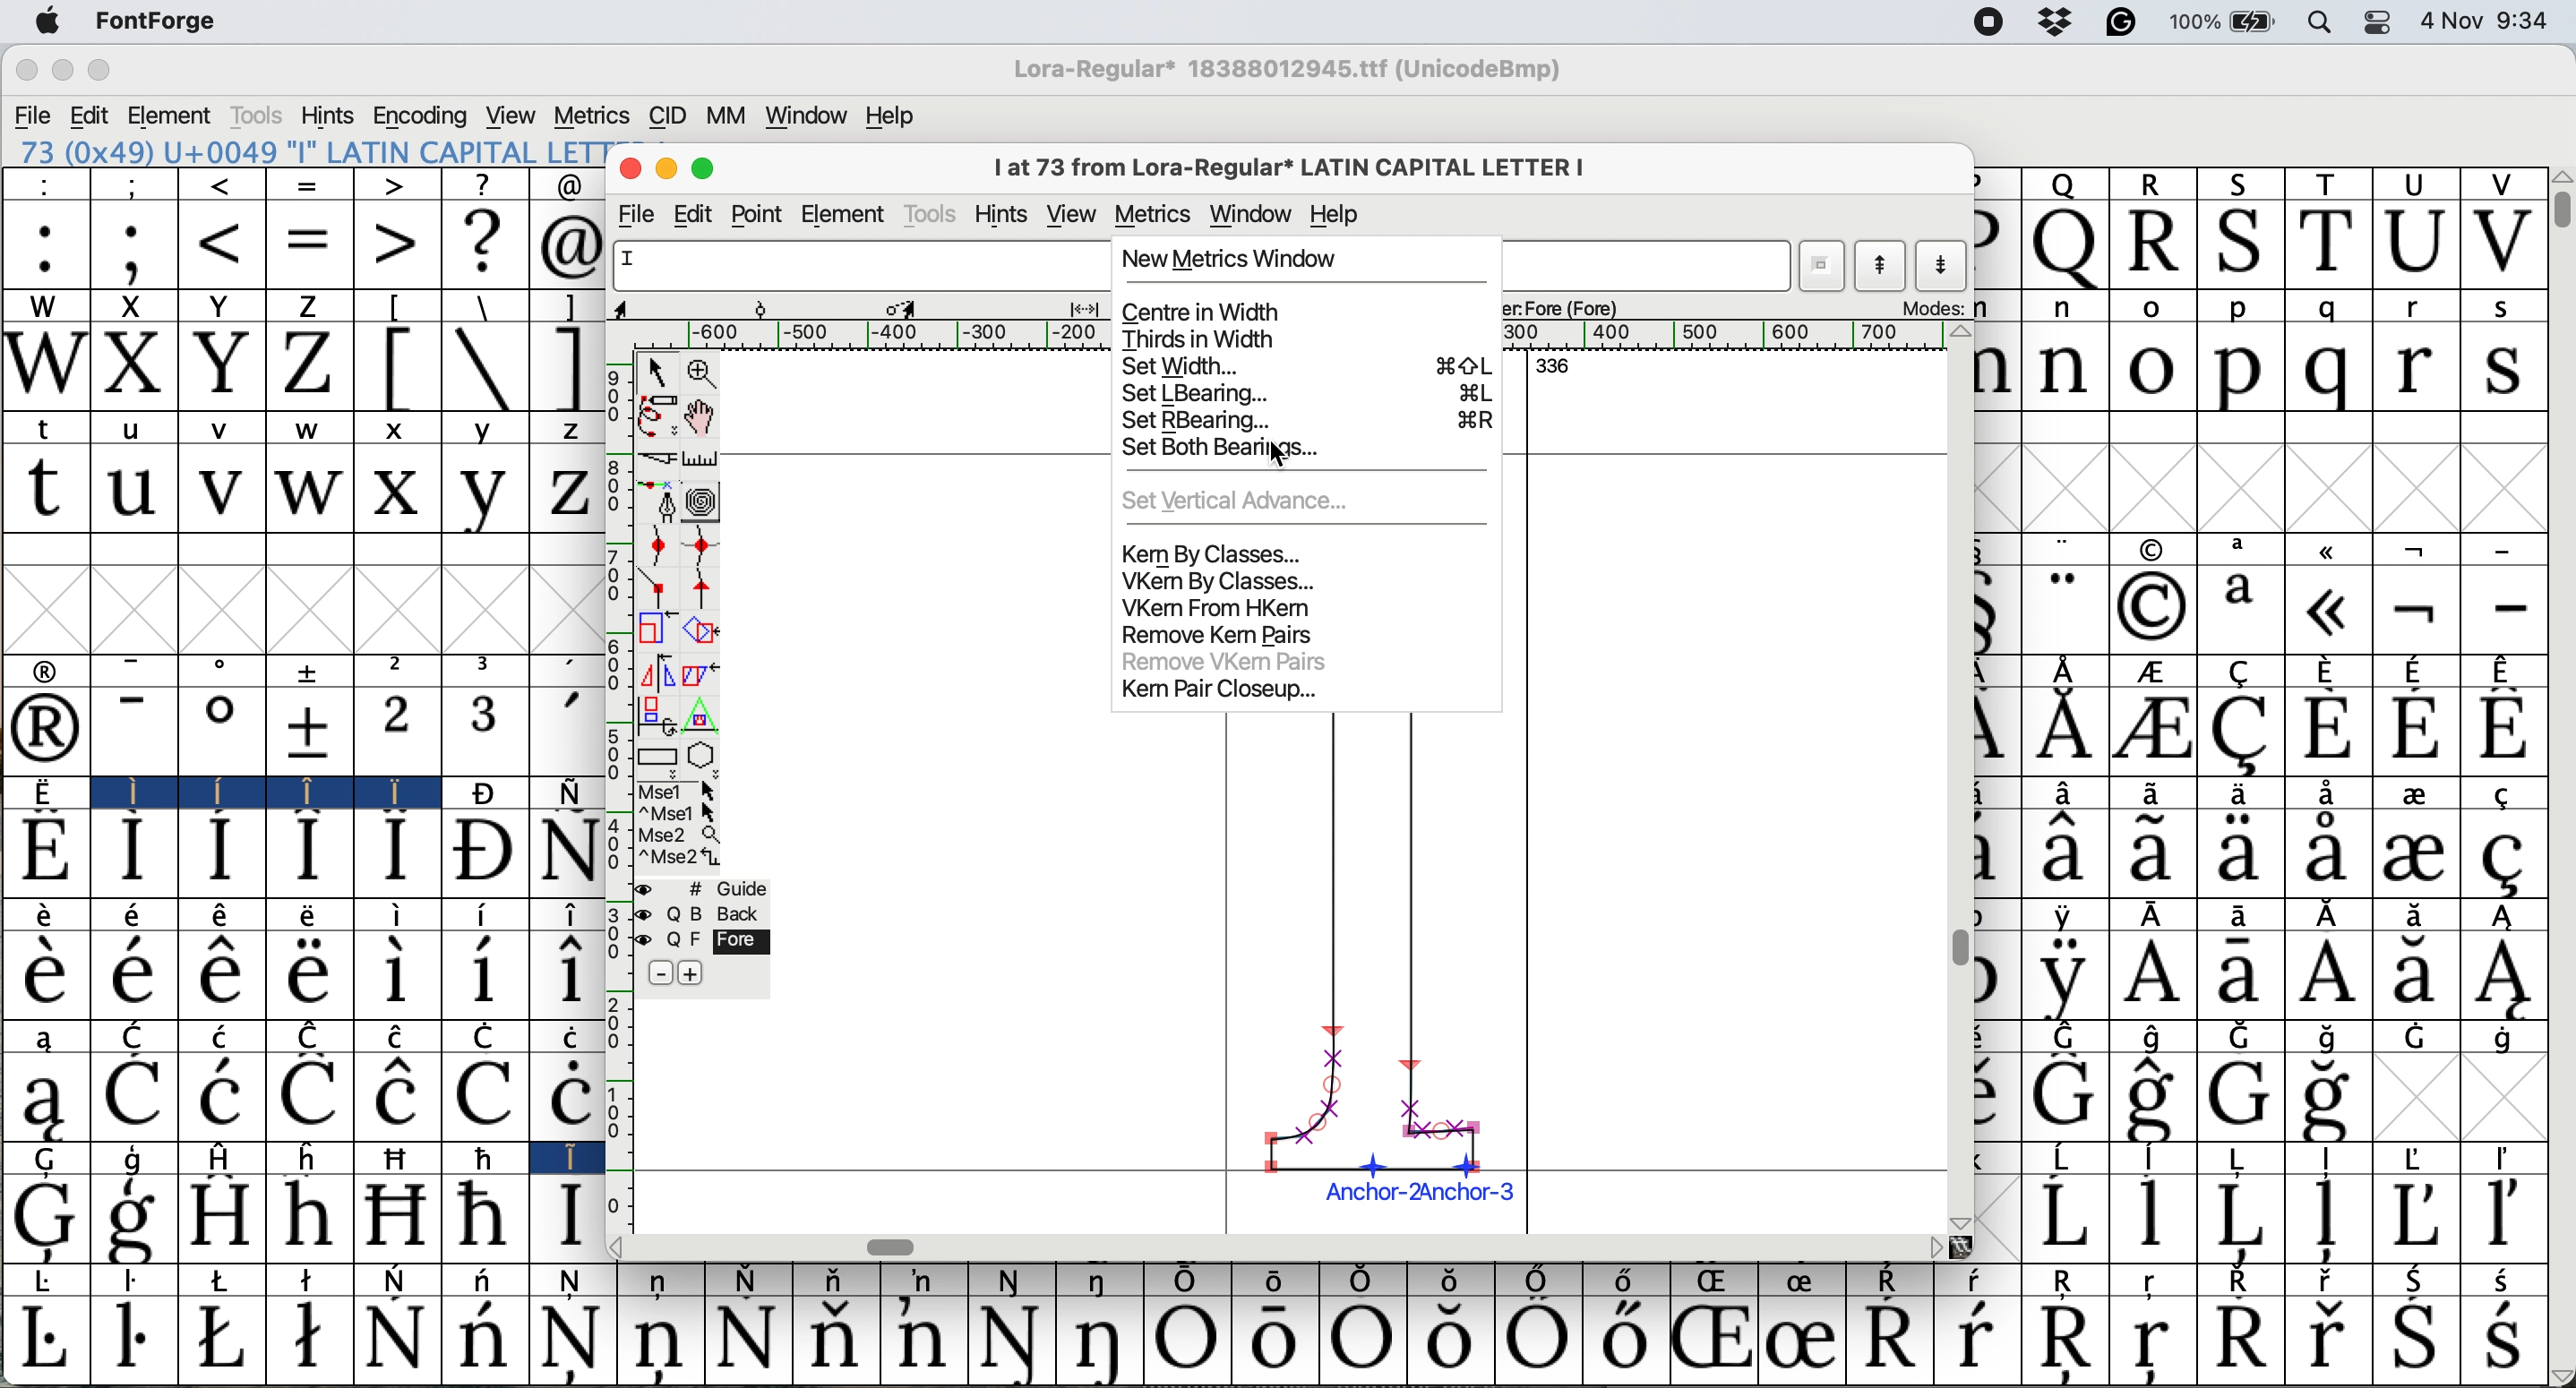 This screenshot has height=1388, width=2576. I want to click on Symbol, so click(219, 733).